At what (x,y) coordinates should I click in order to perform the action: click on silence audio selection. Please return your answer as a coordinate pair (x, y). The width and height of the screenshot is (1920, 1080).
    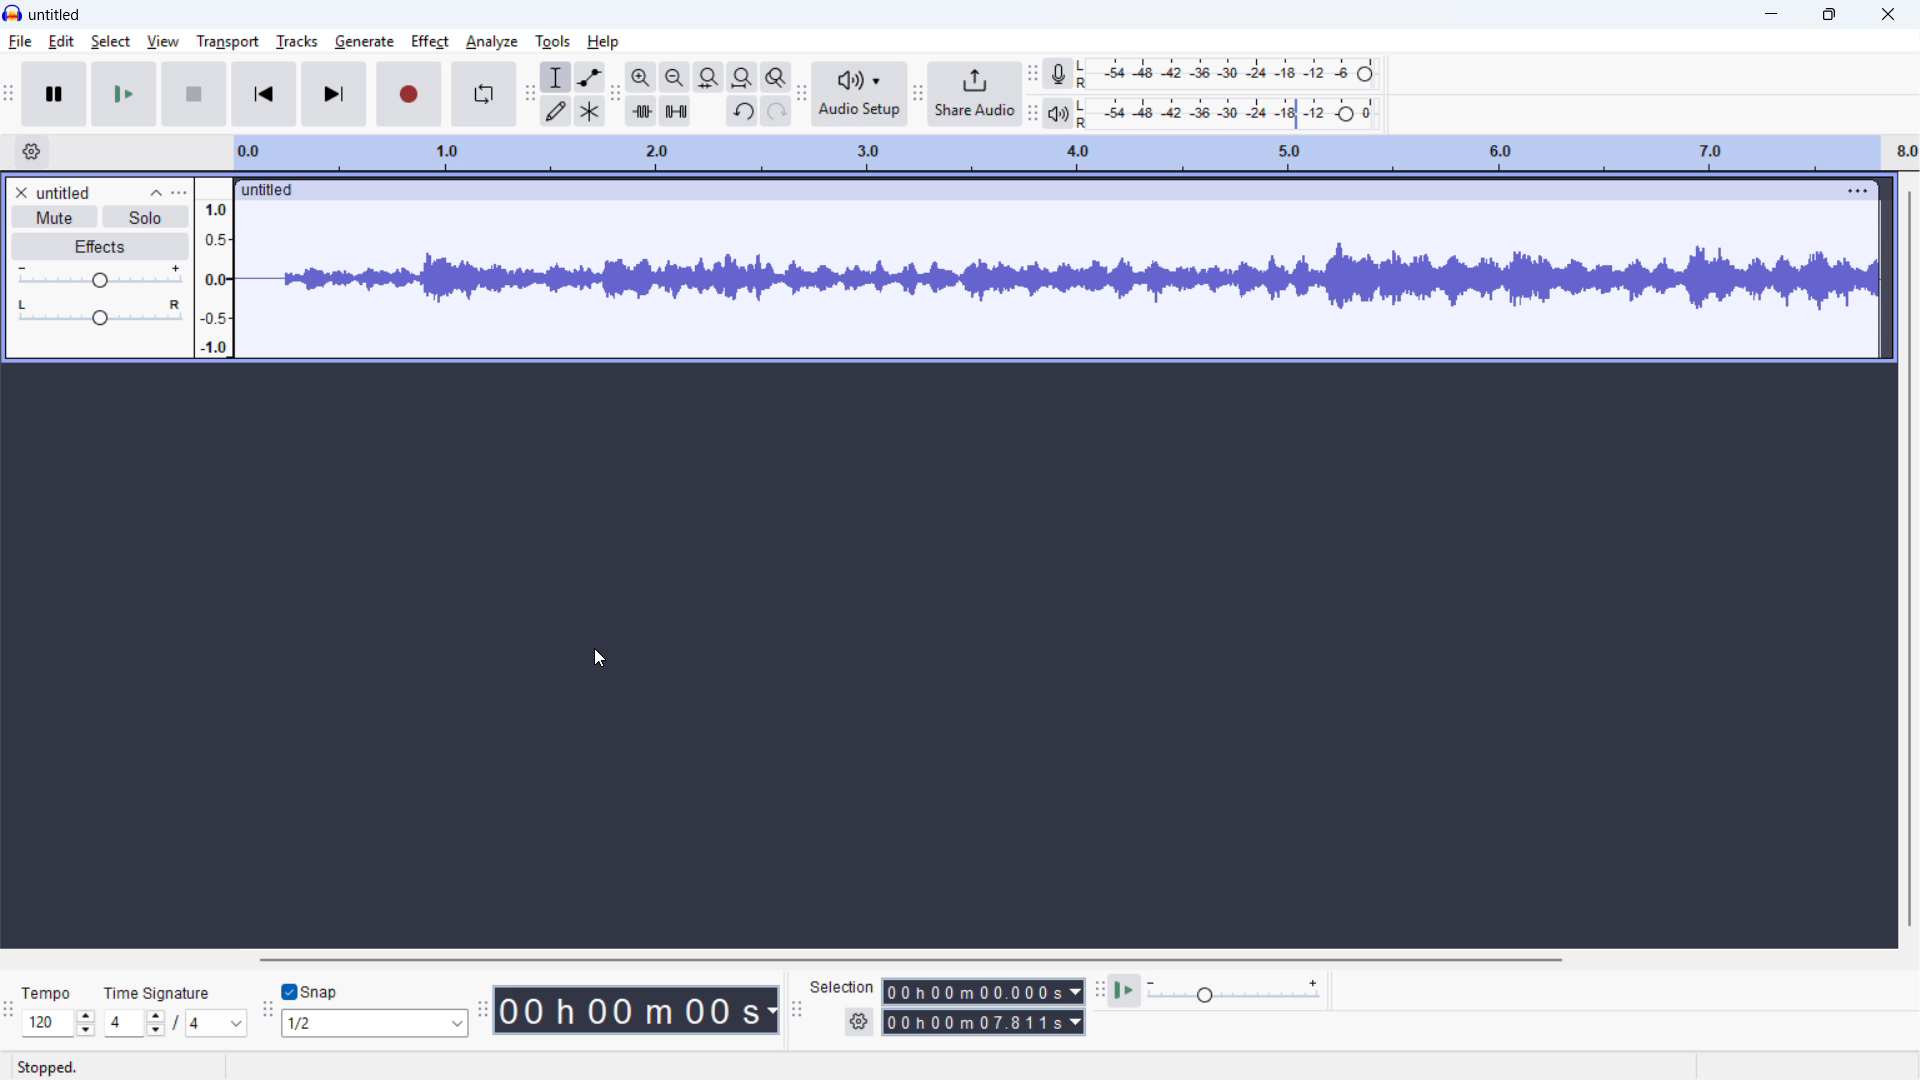
    Looking at the image, I should click on (675, 111).